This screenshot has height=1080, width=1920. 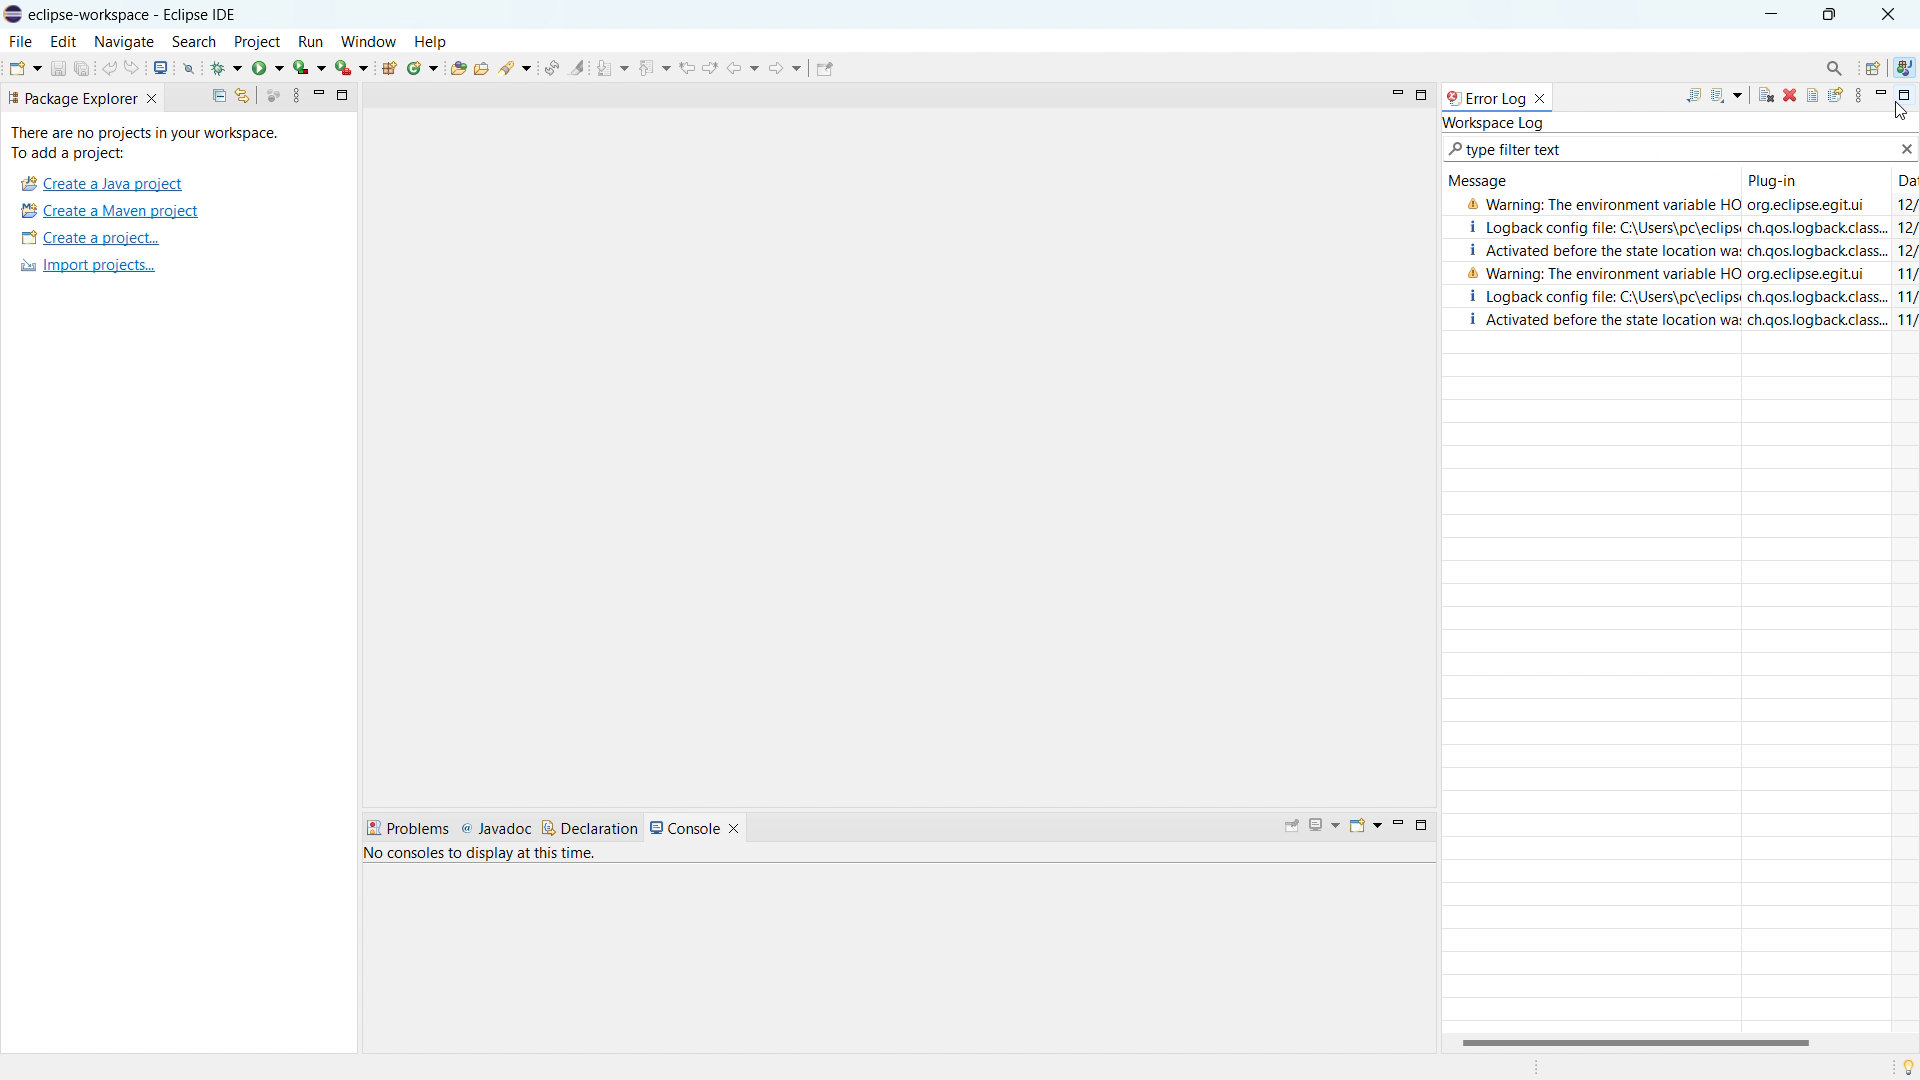 I want to click on create a java project, so click(x=101, y=184).